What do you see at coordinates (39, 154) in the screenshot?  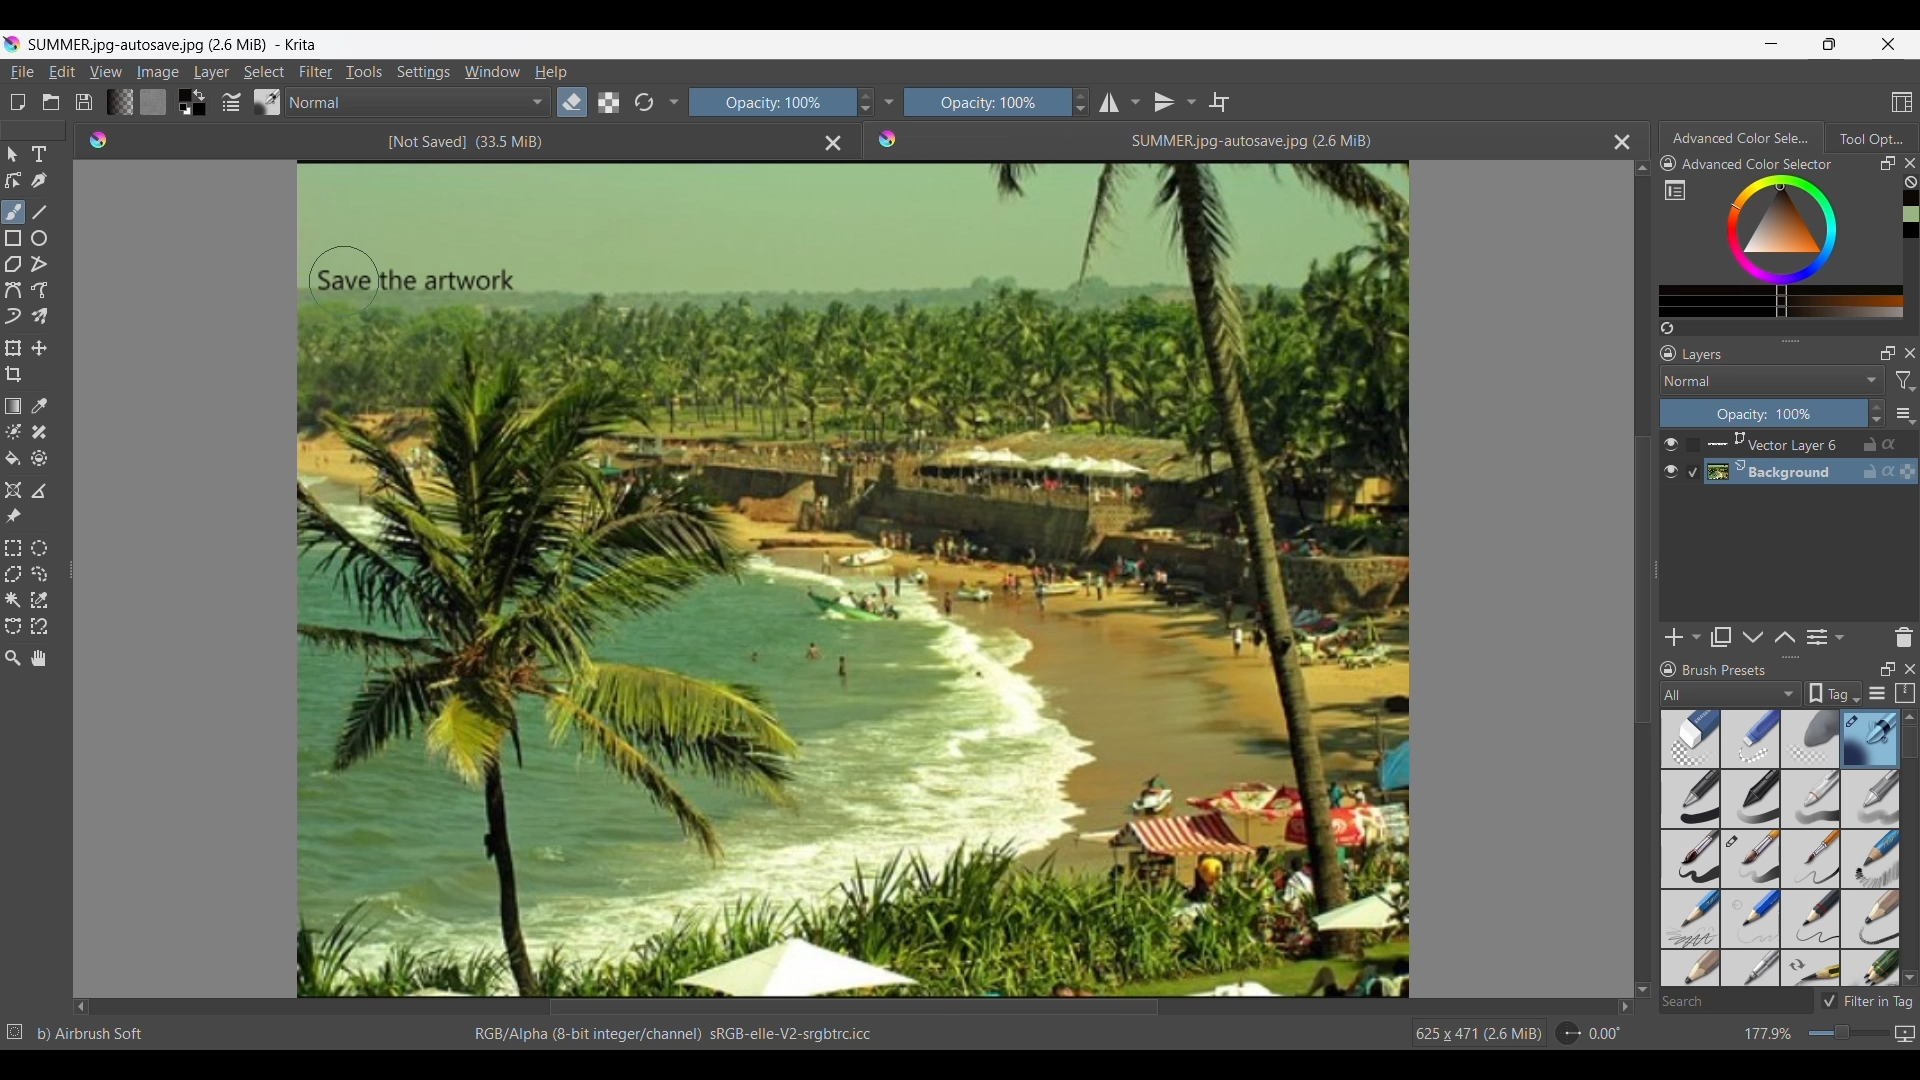 I see `Type tool` at bounding box center [39, 154].